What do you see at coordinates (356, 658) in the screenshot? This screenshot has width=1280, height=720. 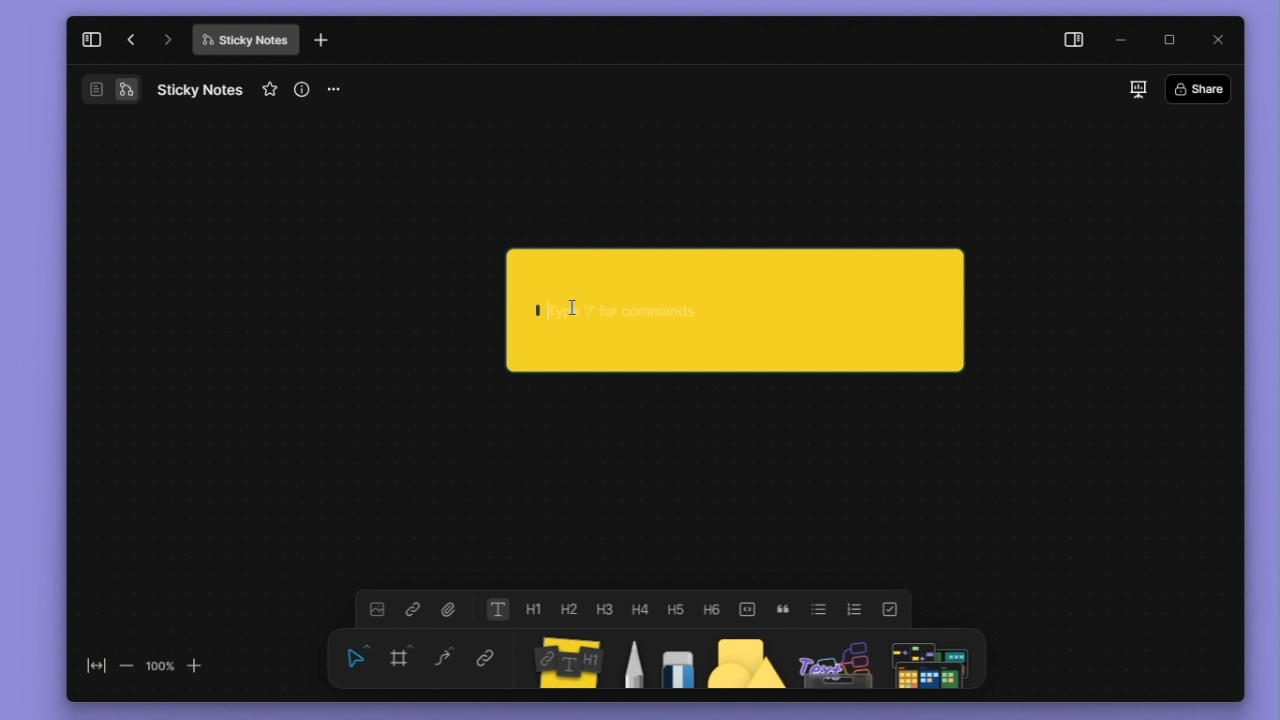 I see `select` at bounding box center [356, 658].